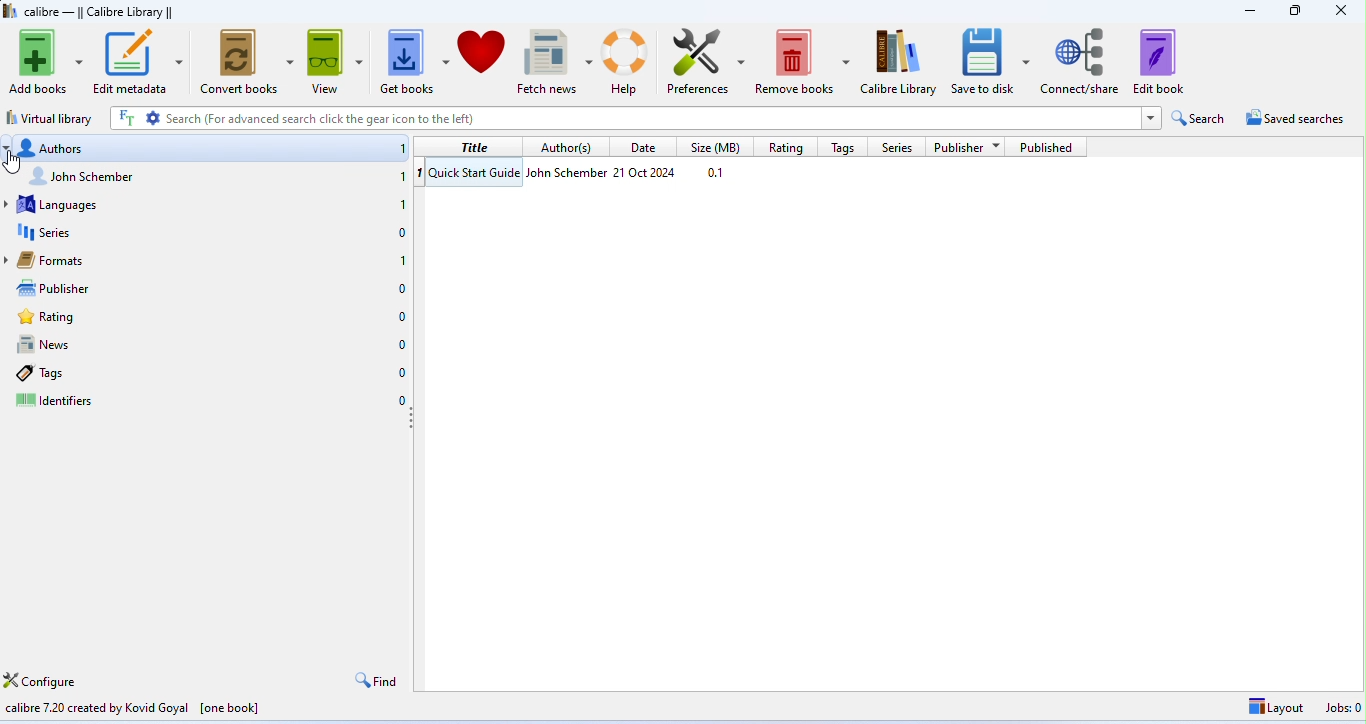 The image size is (1366, 724). Describe the element at coordinates (218, 178) in the screenshot. I see `Author name appeared` at that location.